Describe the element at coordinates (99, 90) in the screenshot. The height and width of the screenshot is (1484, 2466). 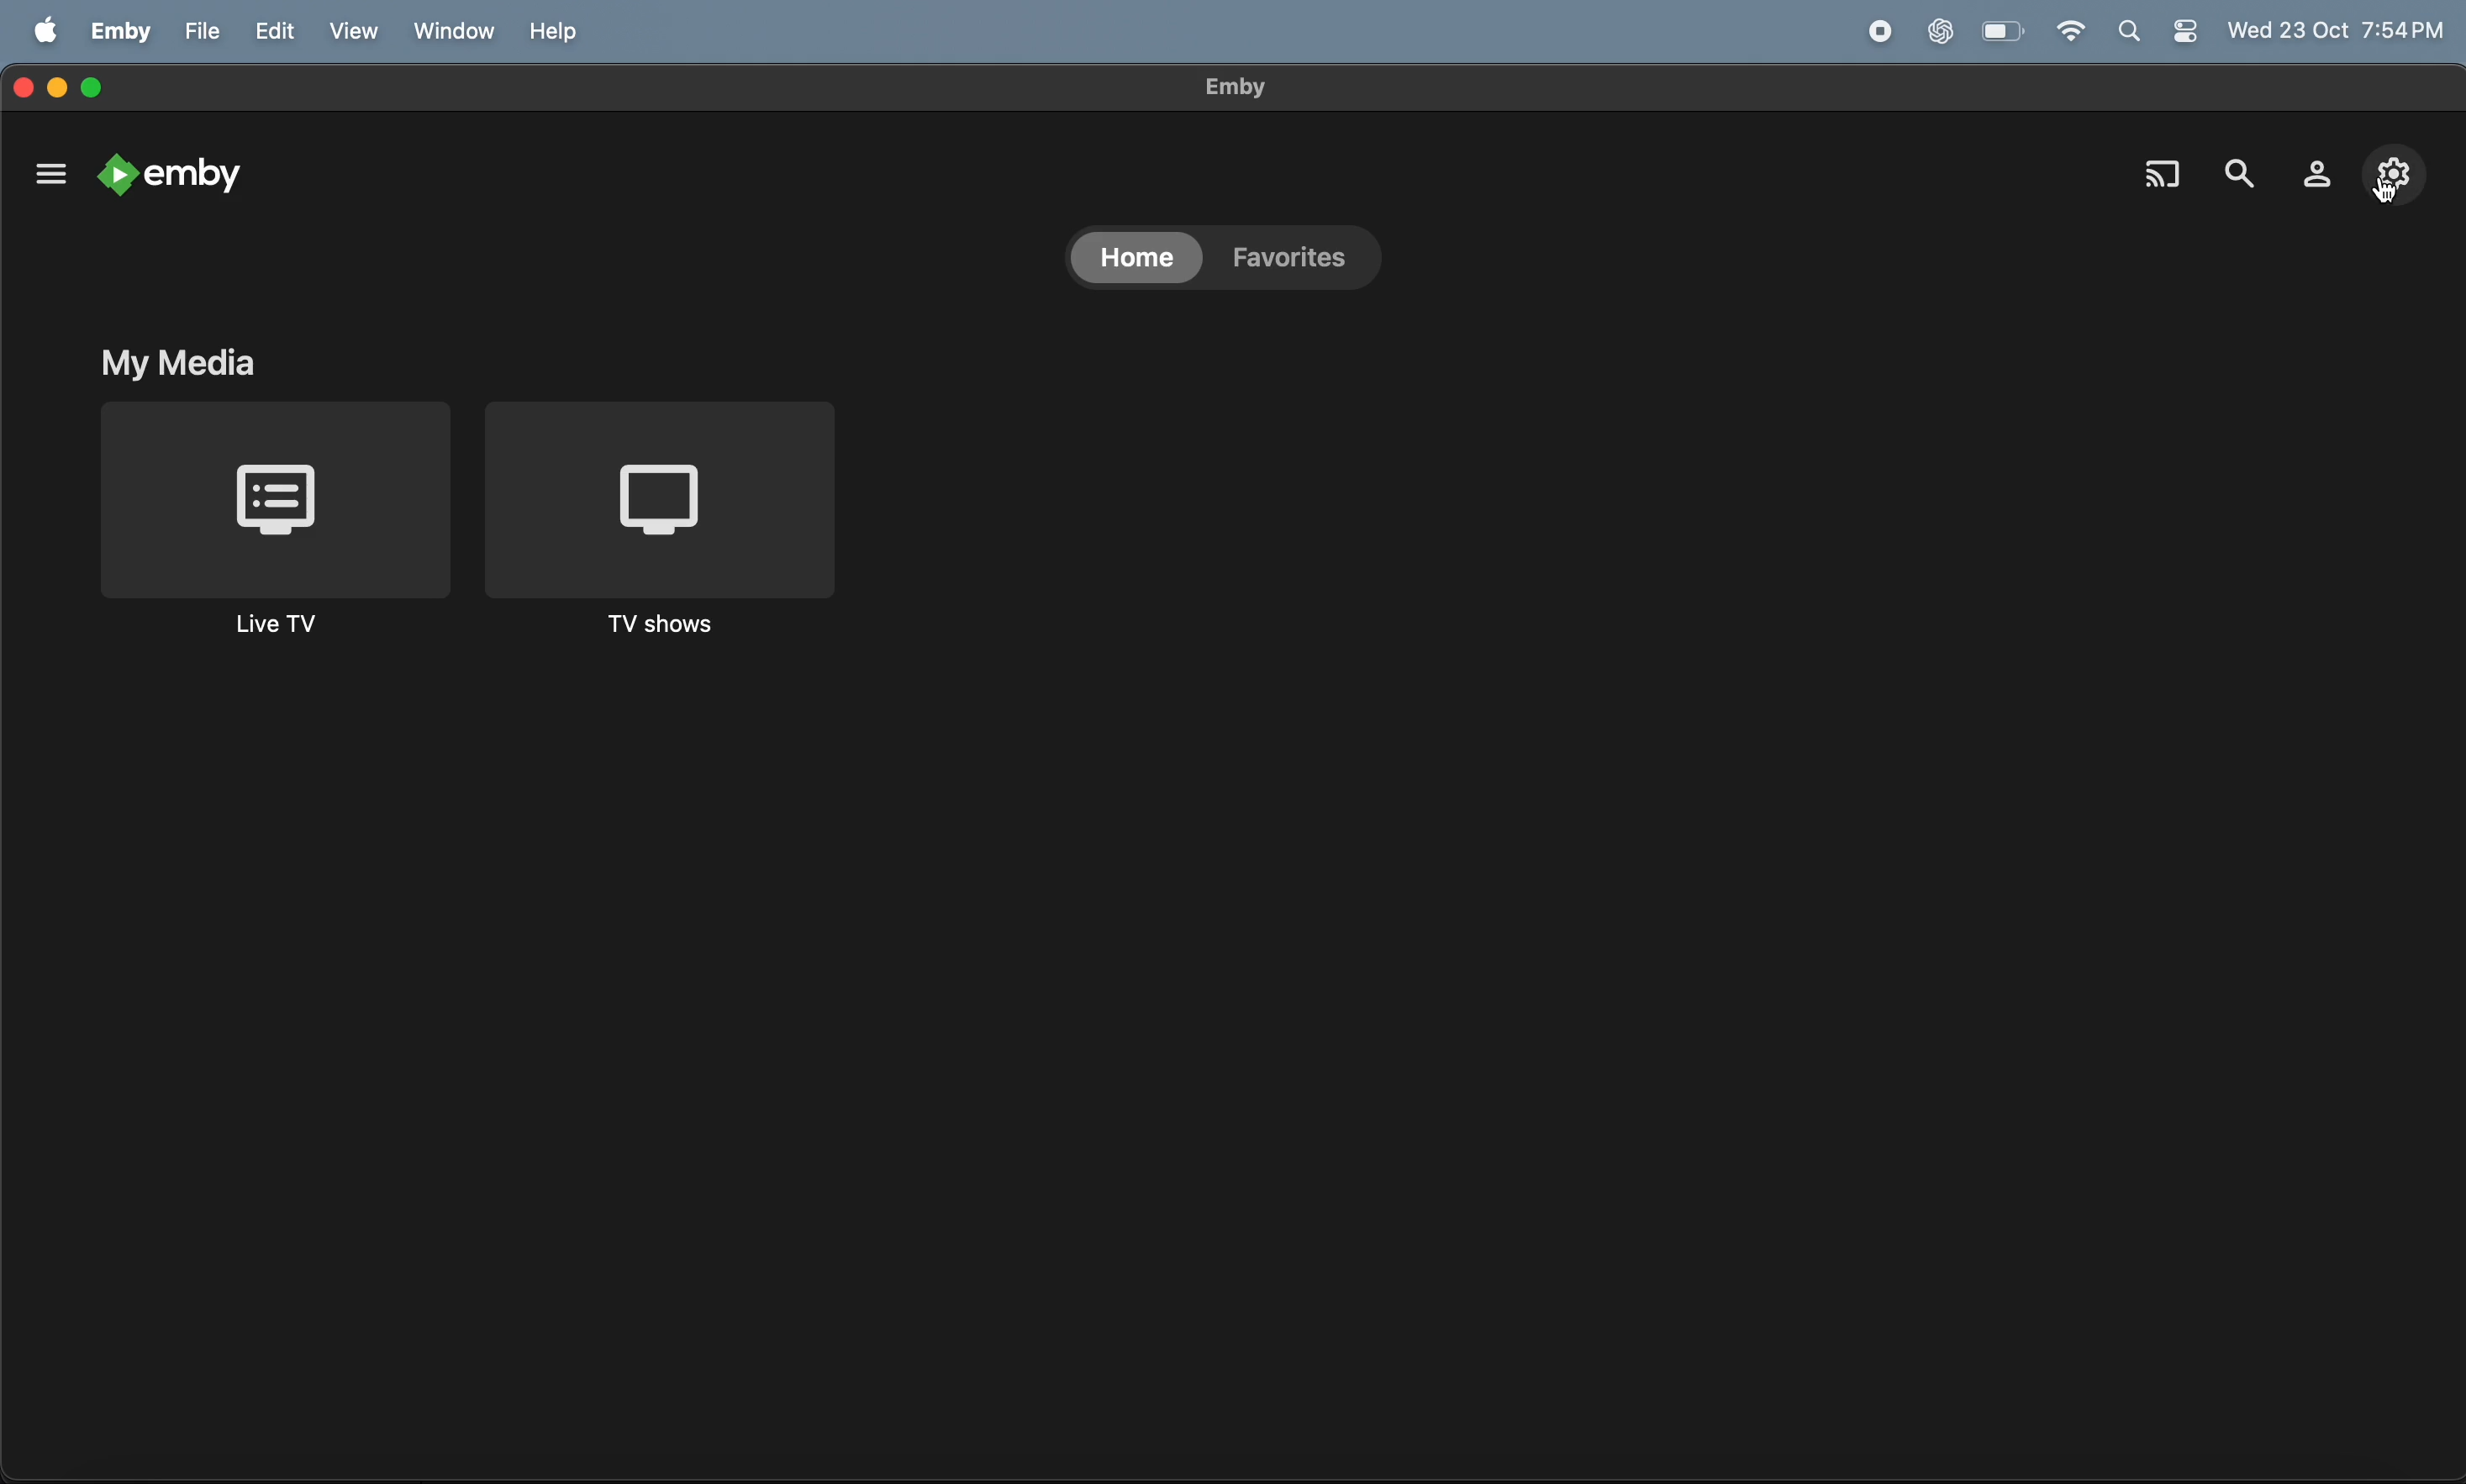
I see `maximize` at that location.